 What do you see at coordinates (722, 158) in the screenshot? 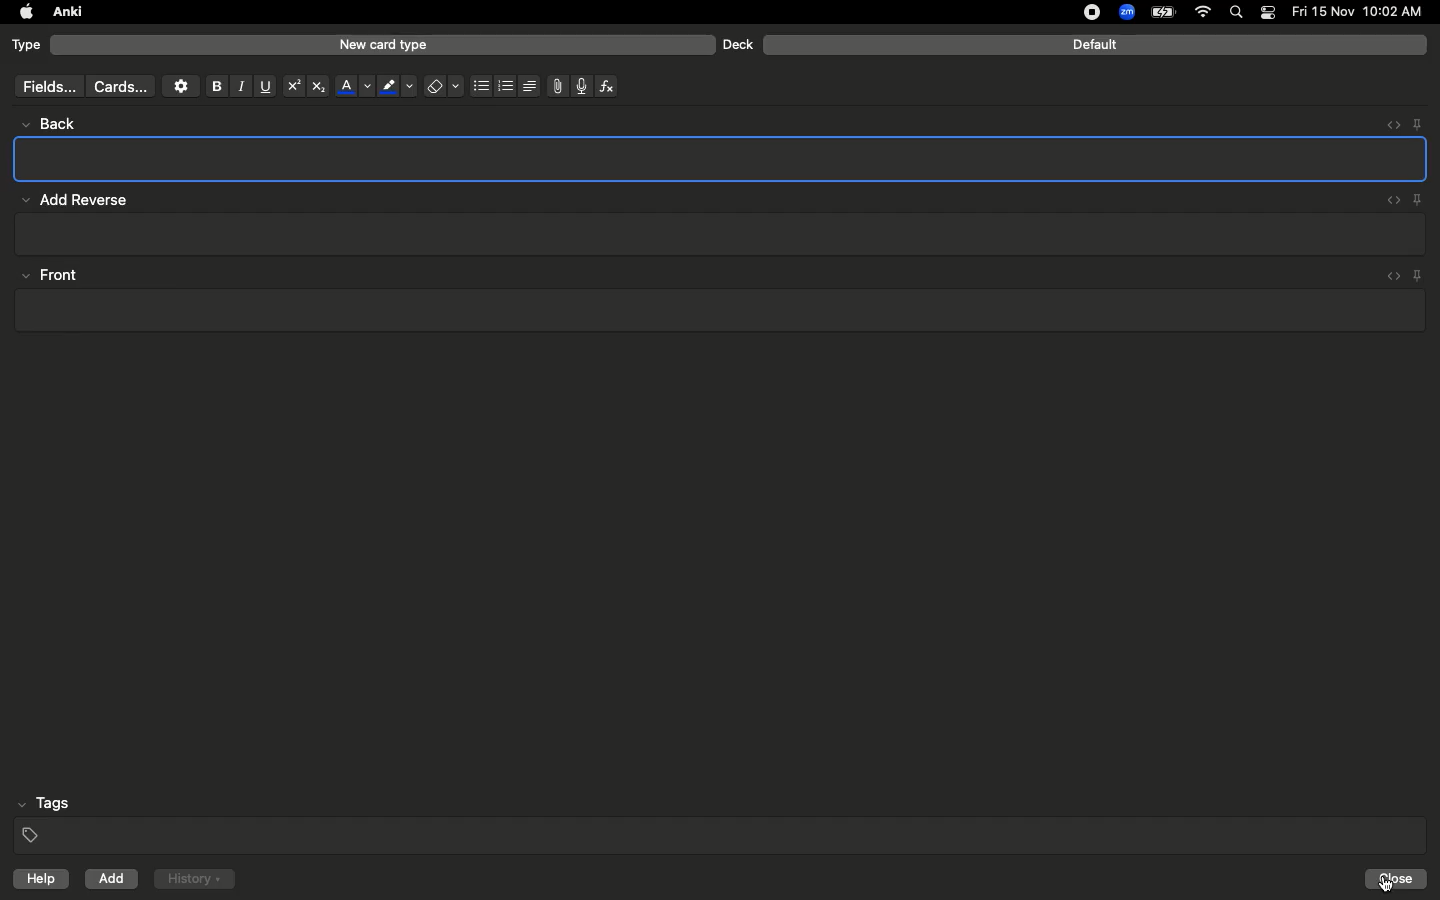
I see `Textbox` at bounding box center [722, 158].